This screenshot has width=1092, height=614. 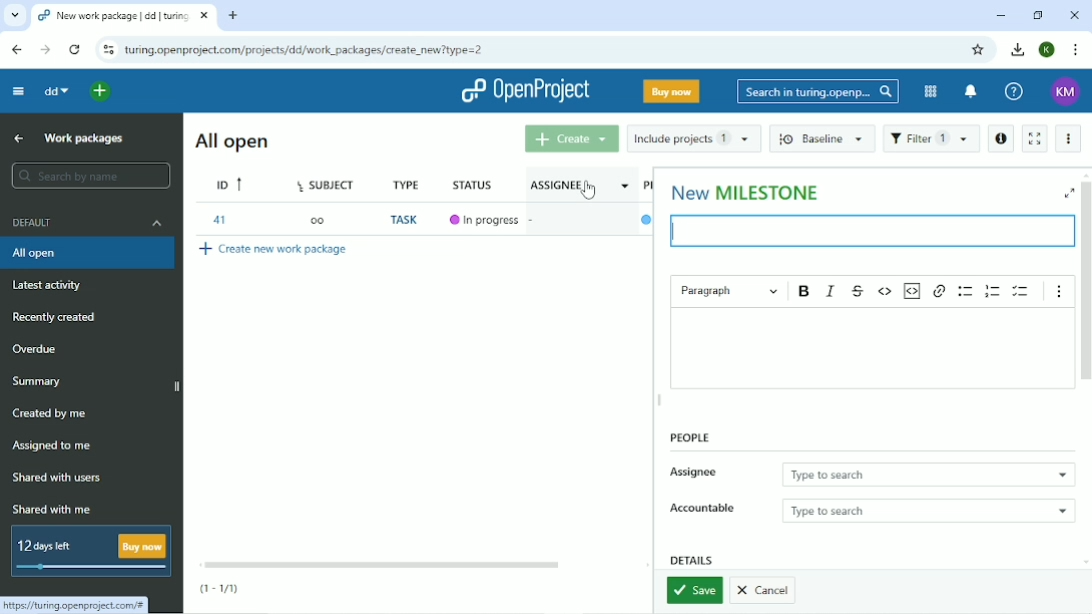 I want to click on type, so click(x=410, y=183).